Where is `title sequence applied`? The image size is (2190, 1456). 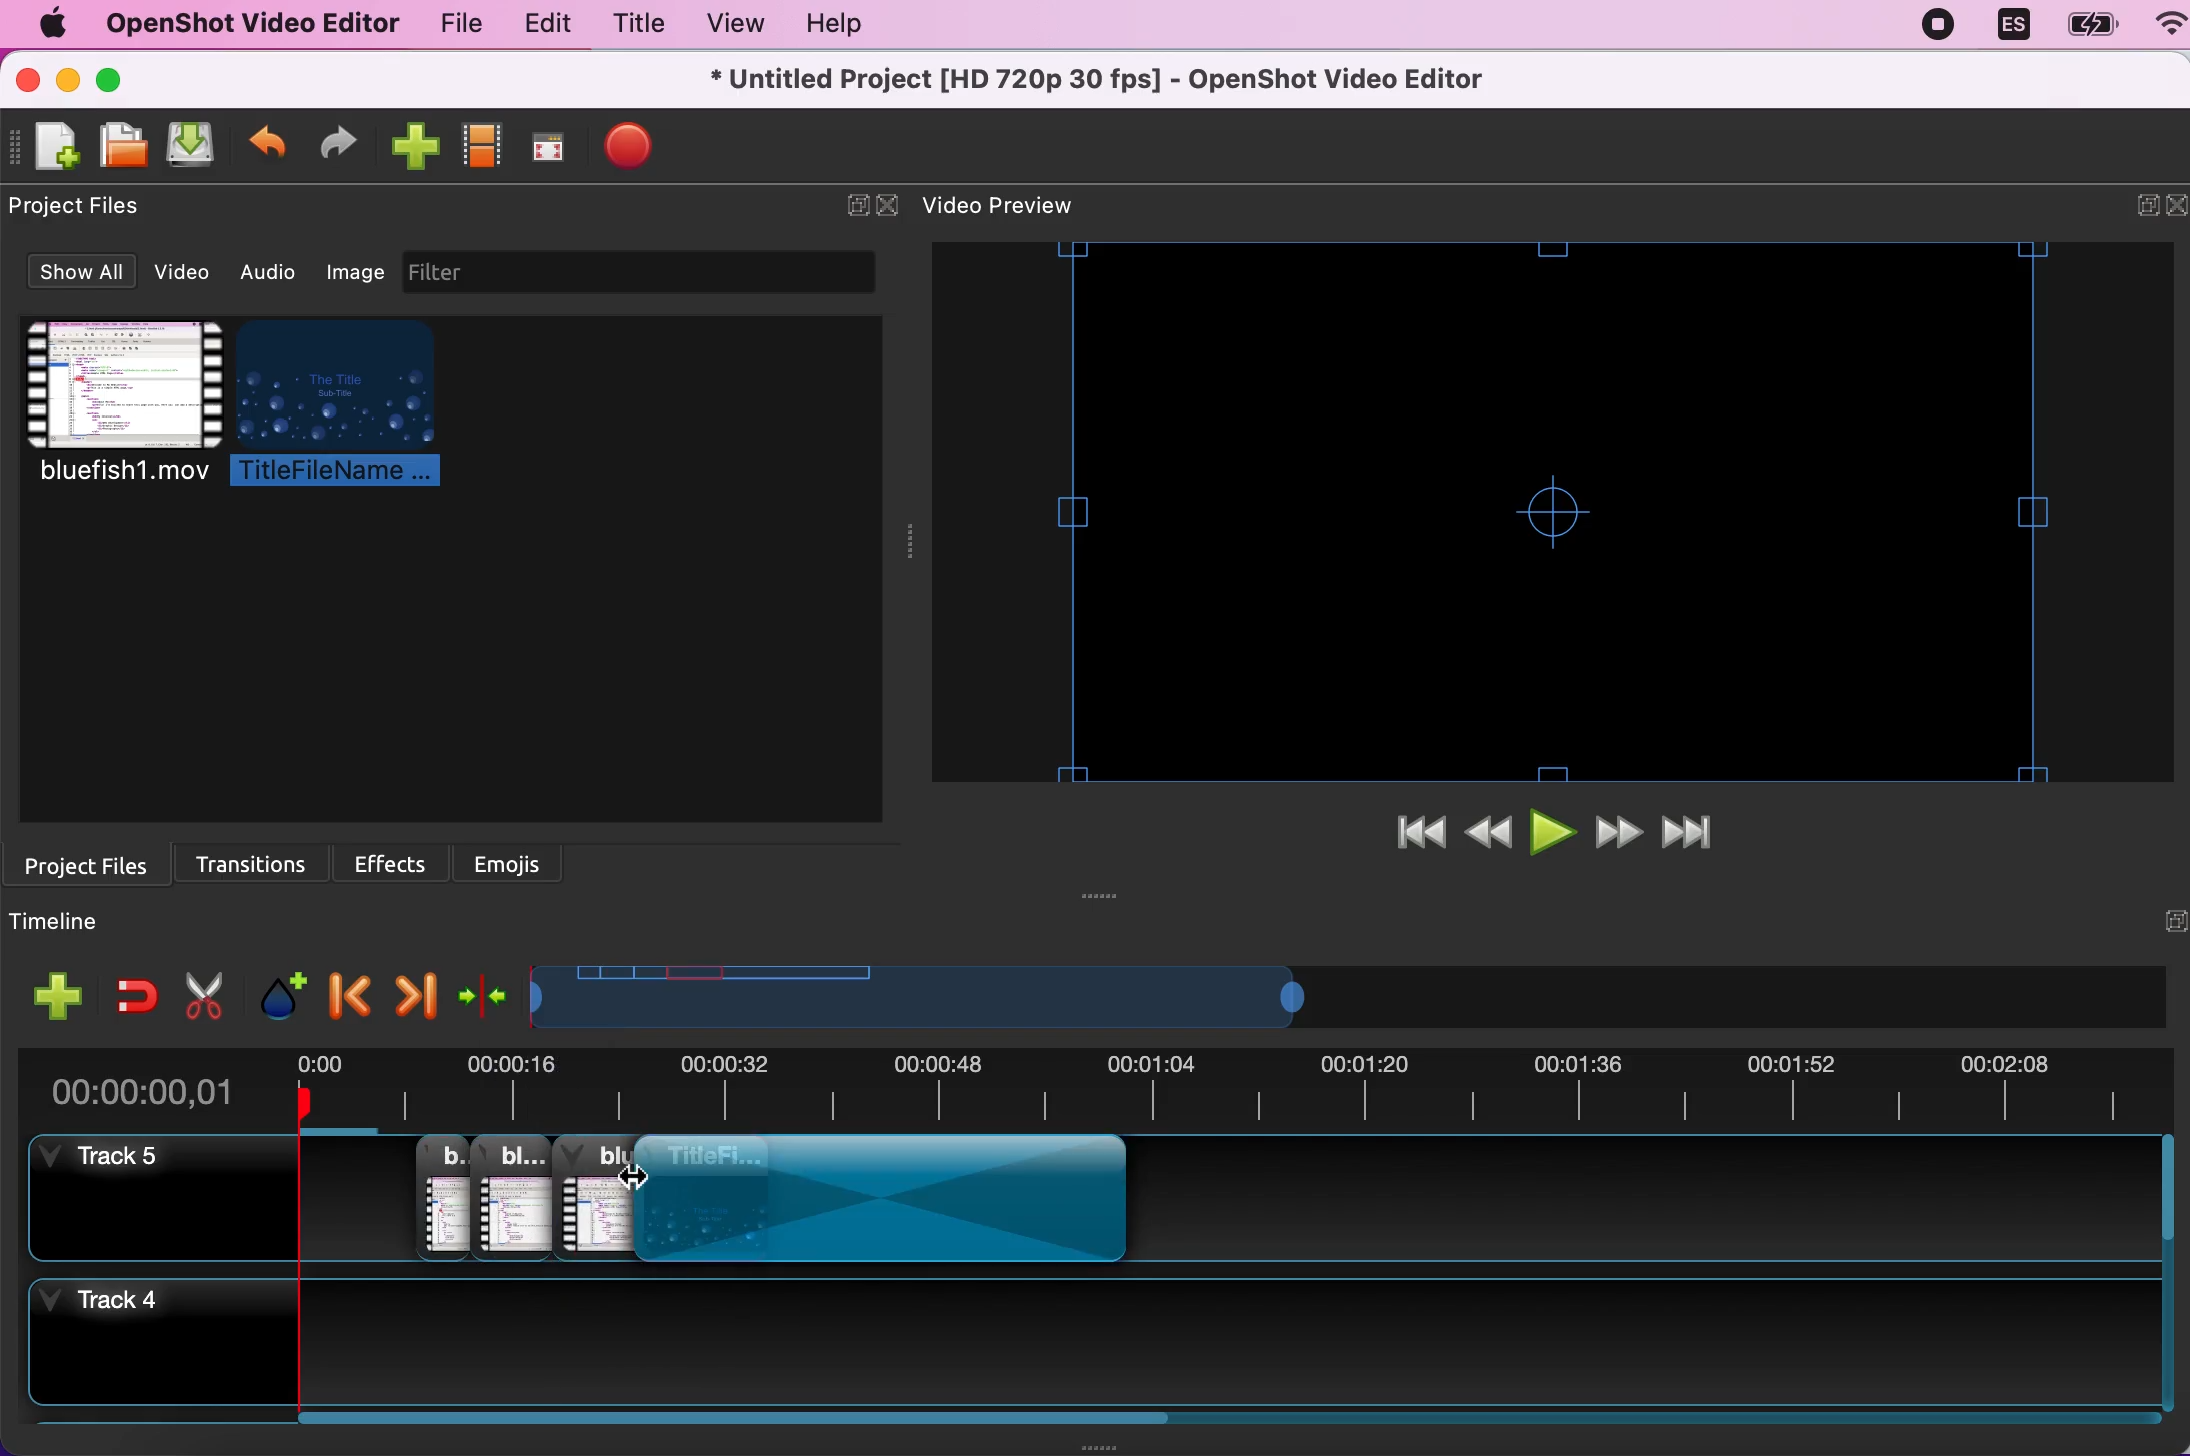 title sequence applied is located at coordinates (892, 1201).